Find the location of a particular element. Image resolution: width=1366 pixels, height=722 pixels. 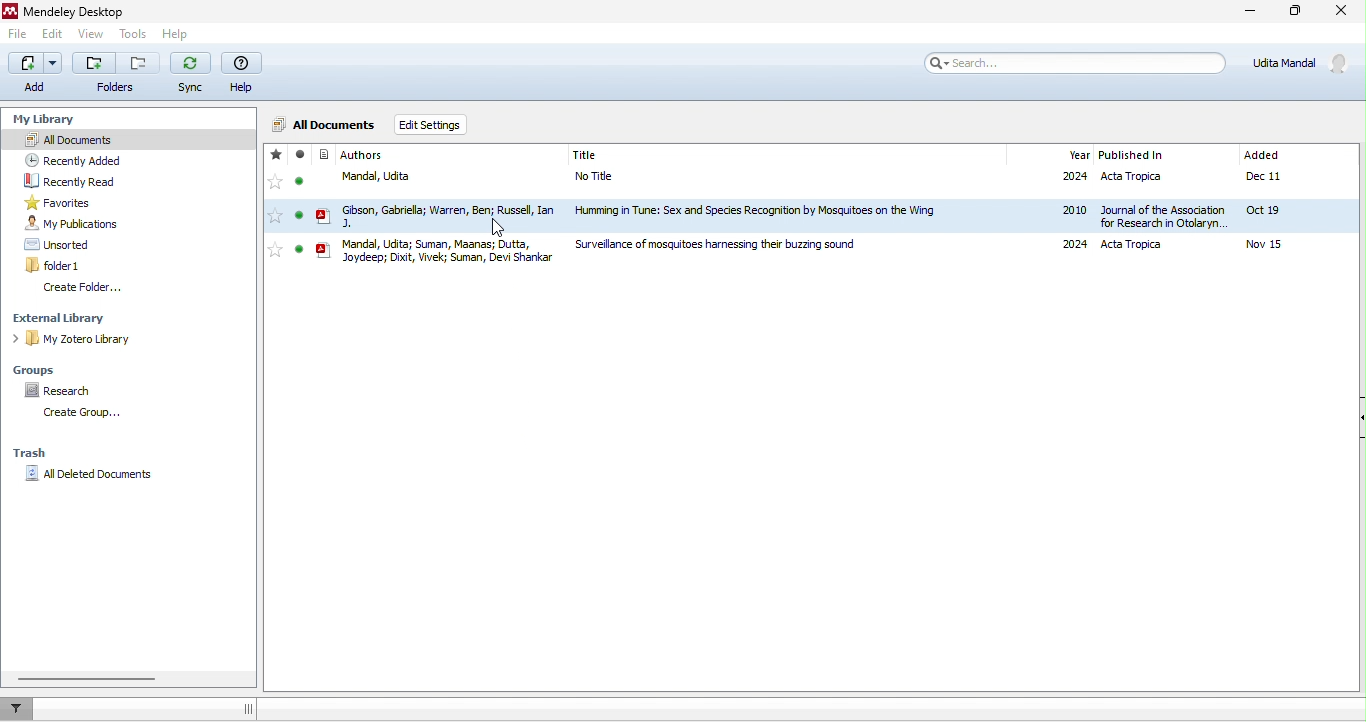

sync is located at coordinates (192, 87).